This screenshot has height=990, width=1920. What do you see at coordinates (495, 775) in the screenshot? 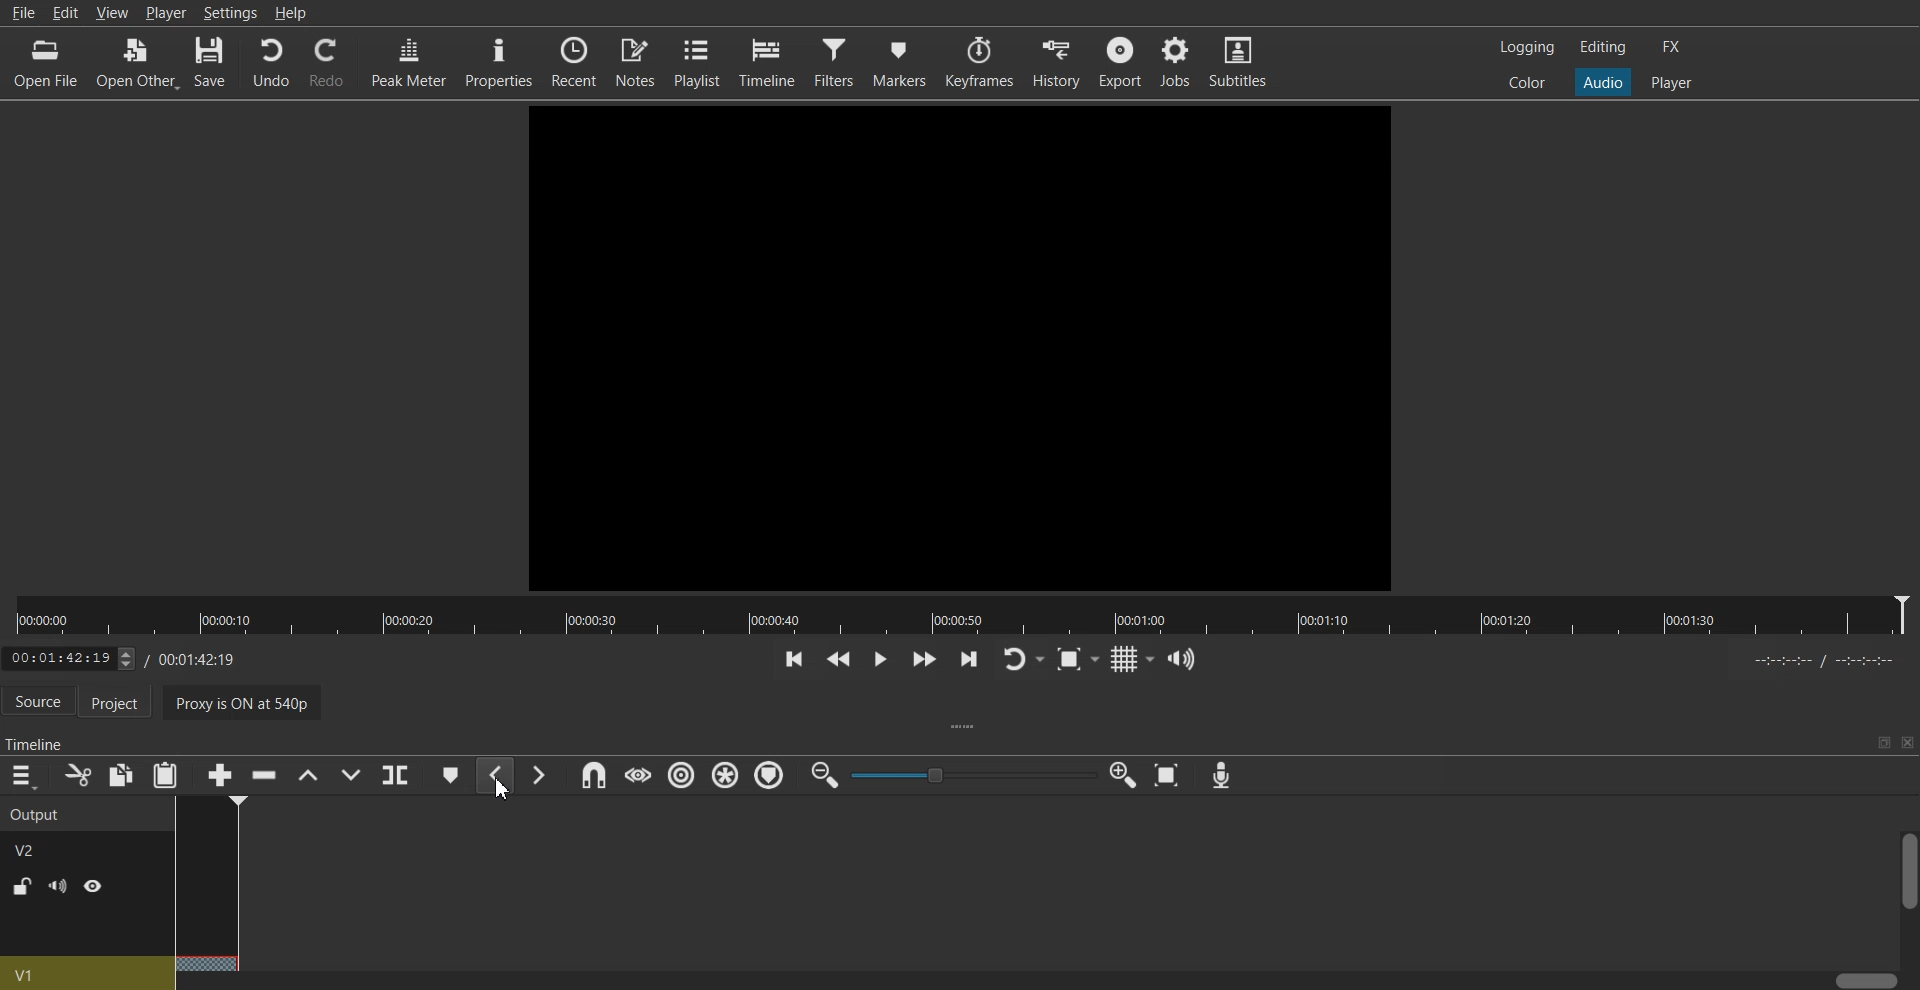
I see `Previous marker` at bounding box center [495, 775].